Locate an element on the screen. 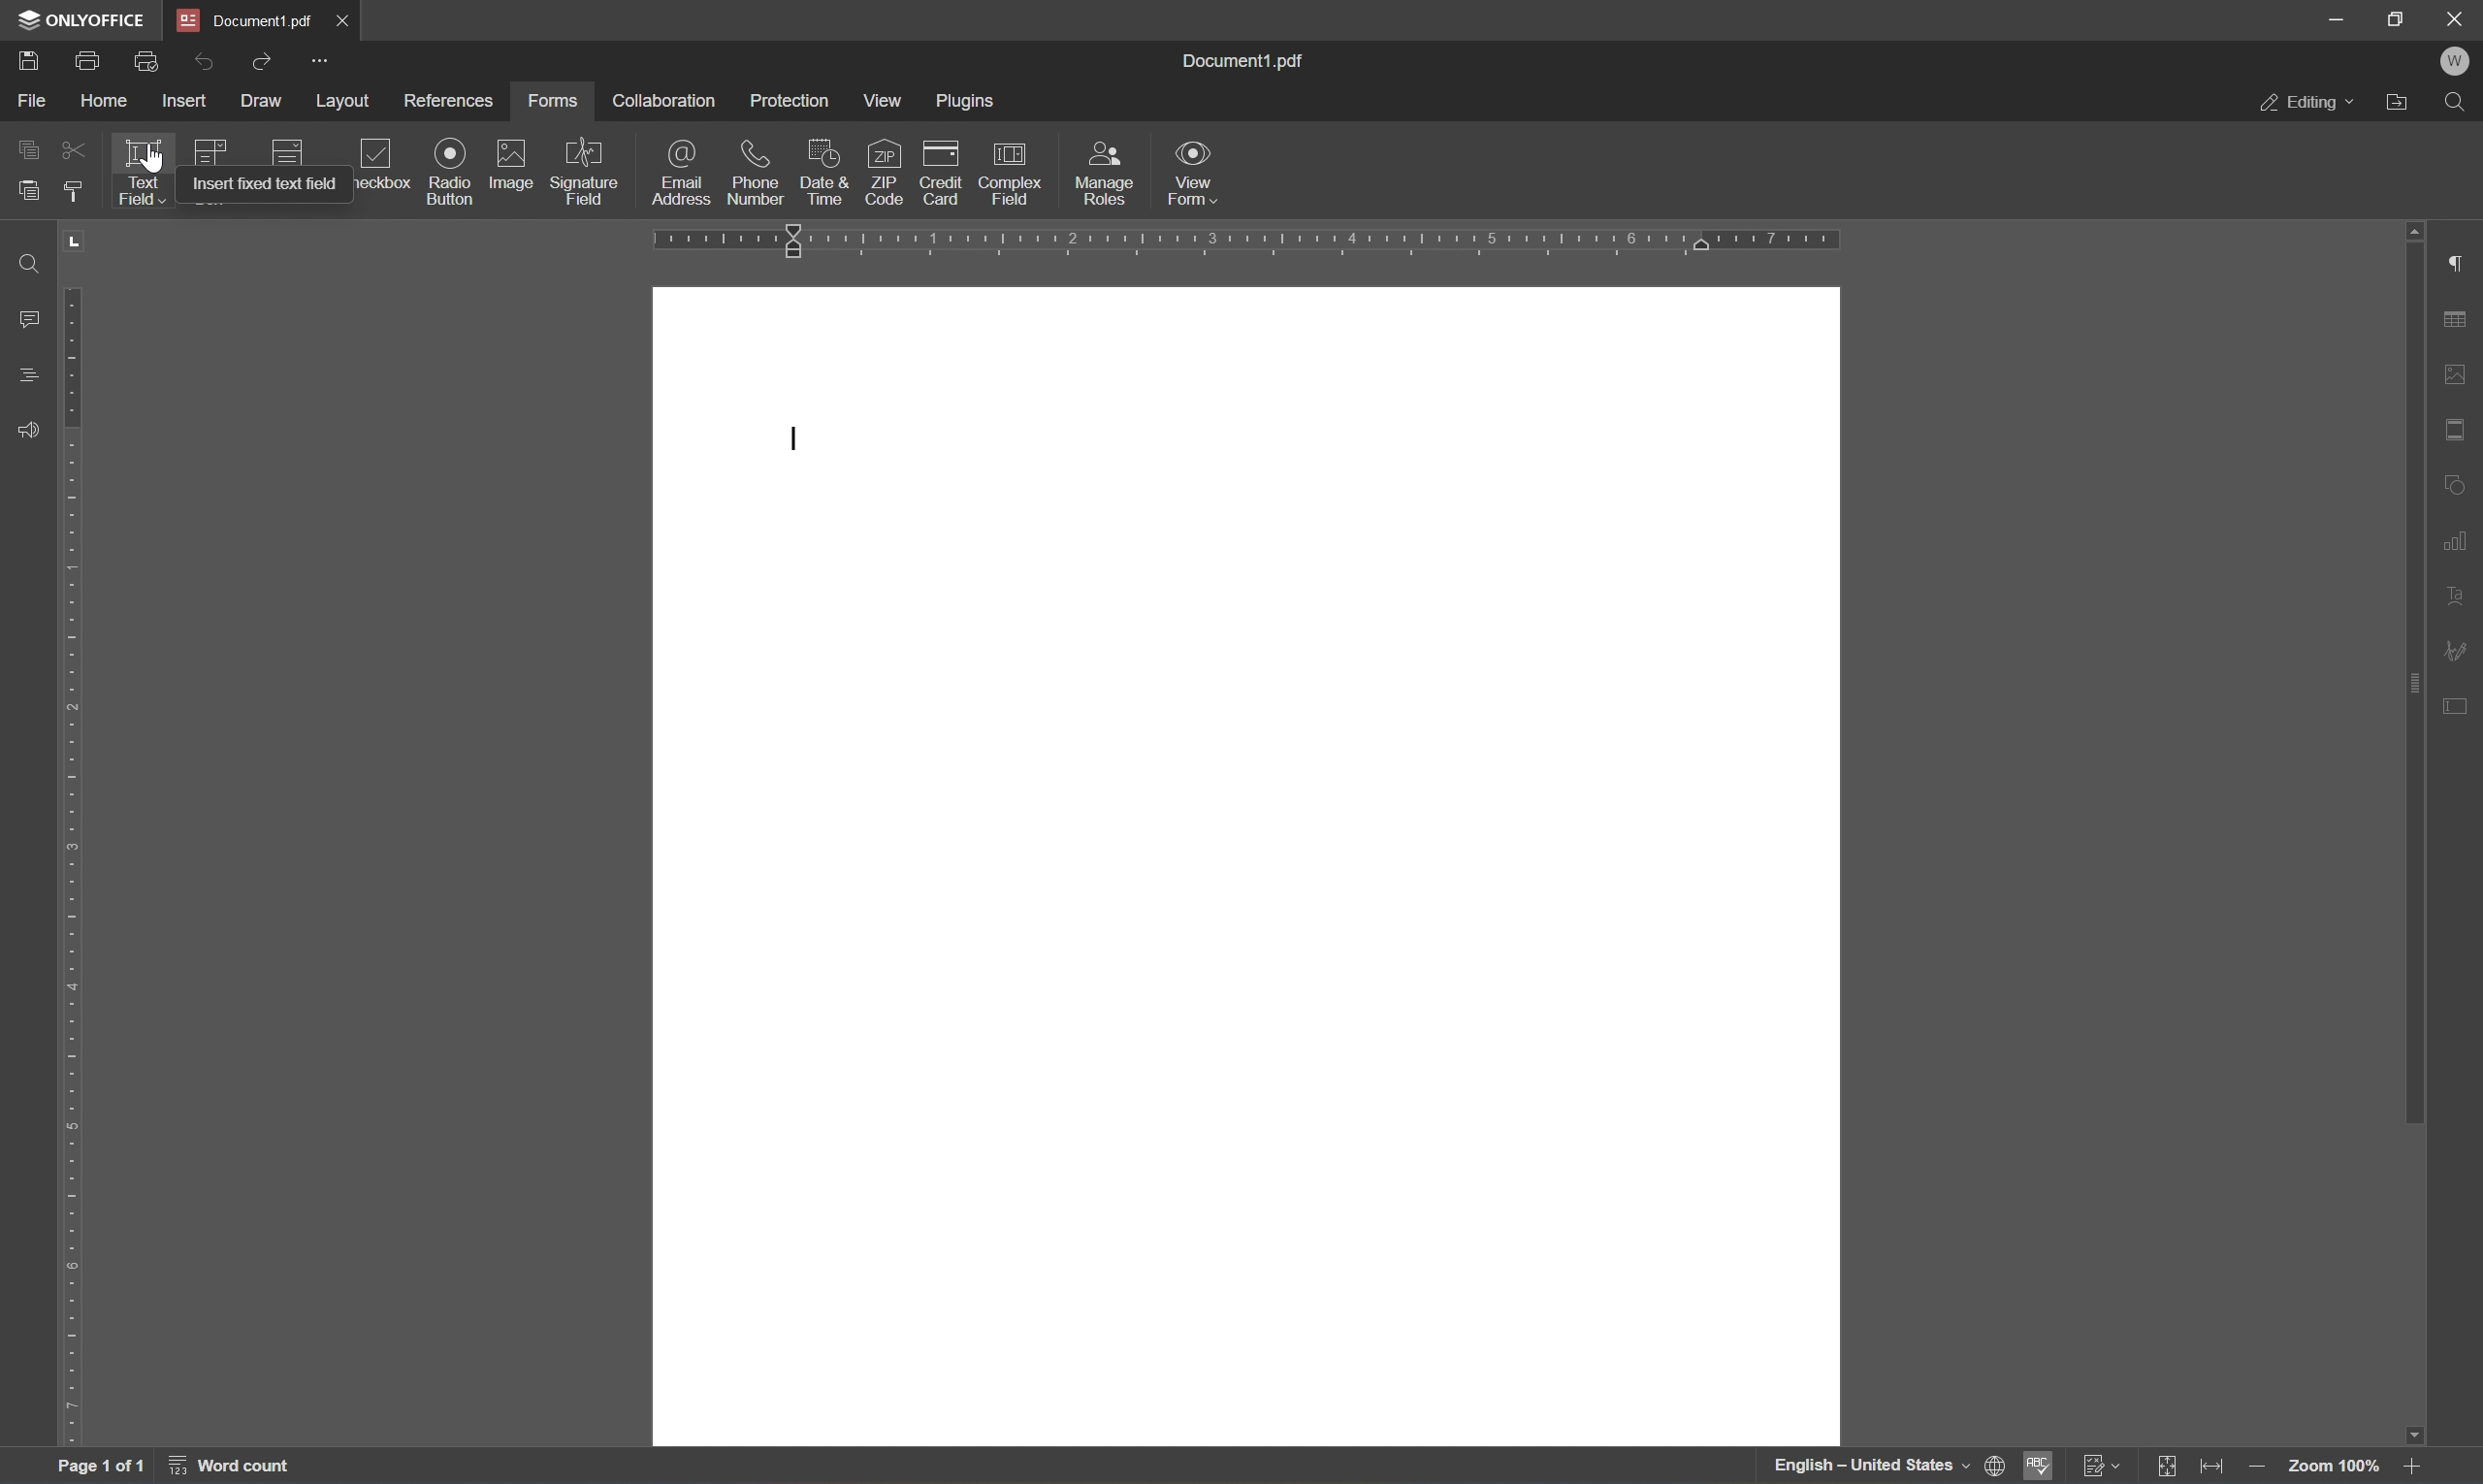 The width and height of the screenshot is (2483, 1484). complex fields is located at coordinates (1011, 176).